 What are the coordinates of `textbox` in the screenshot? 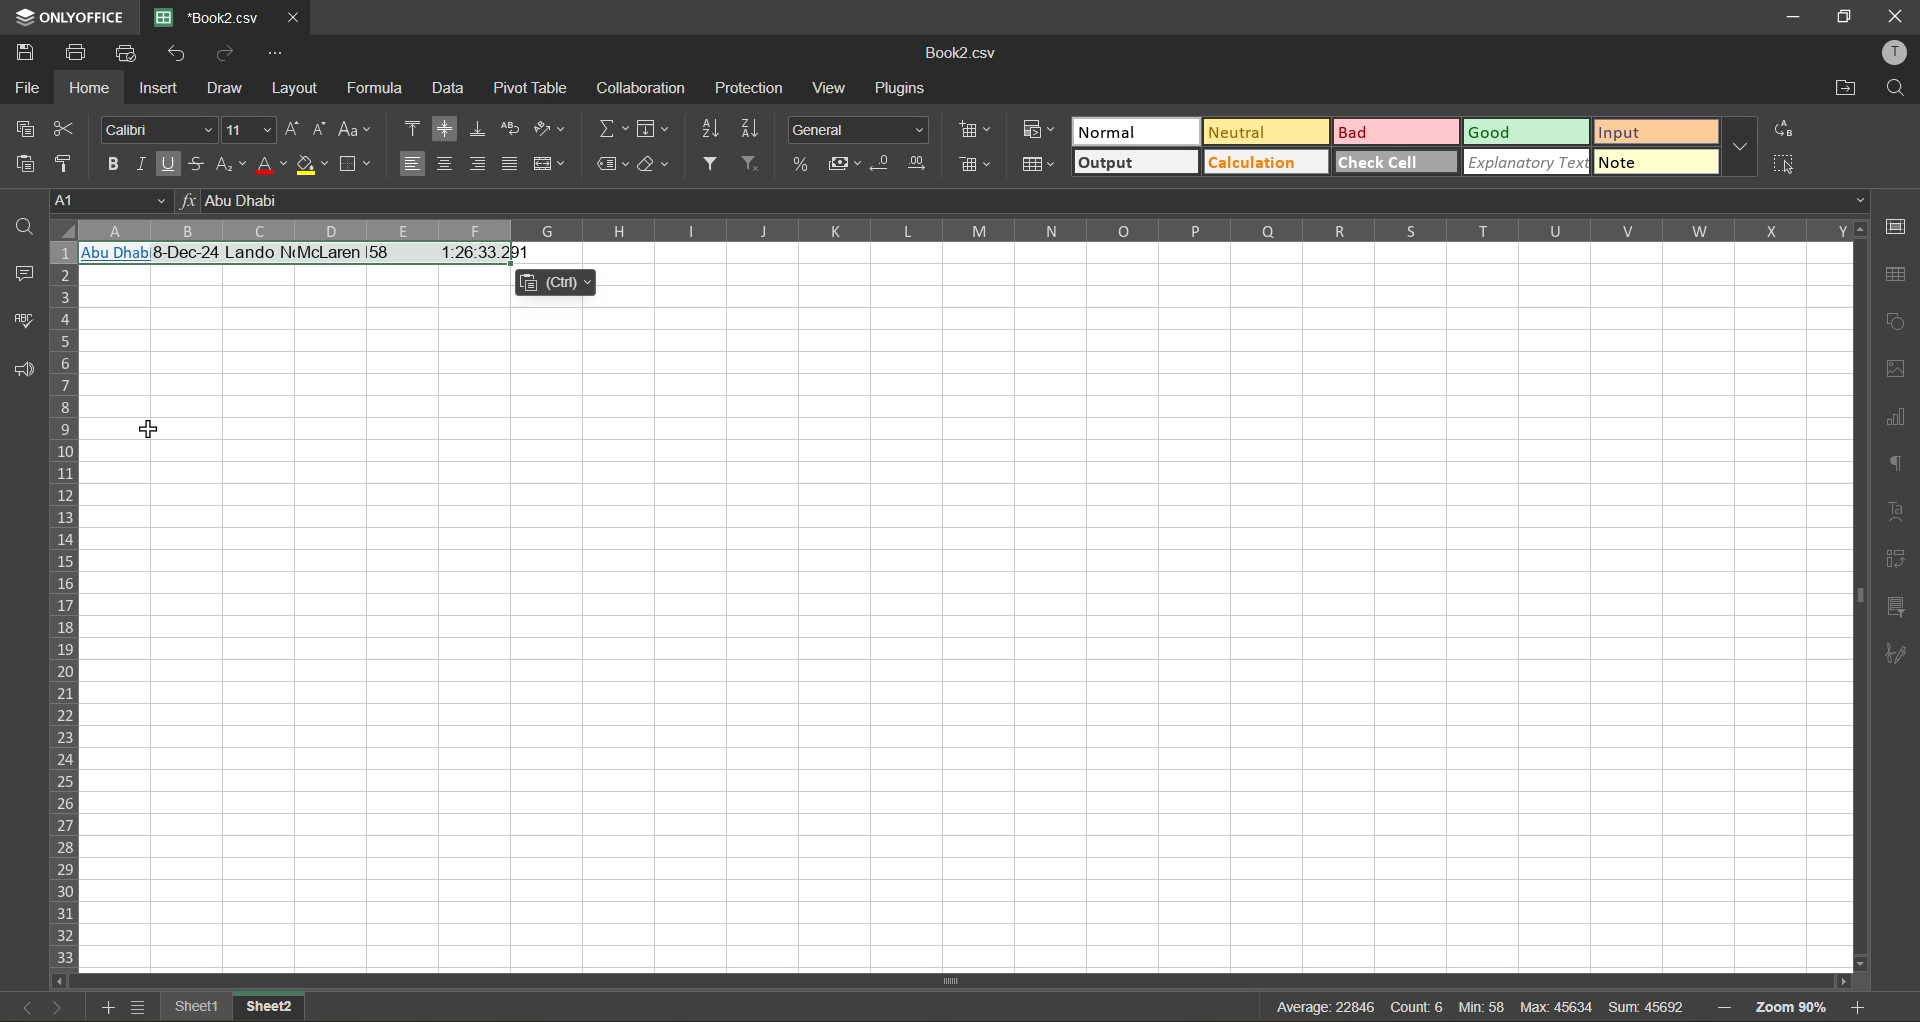 It's located at (1474, 1006).